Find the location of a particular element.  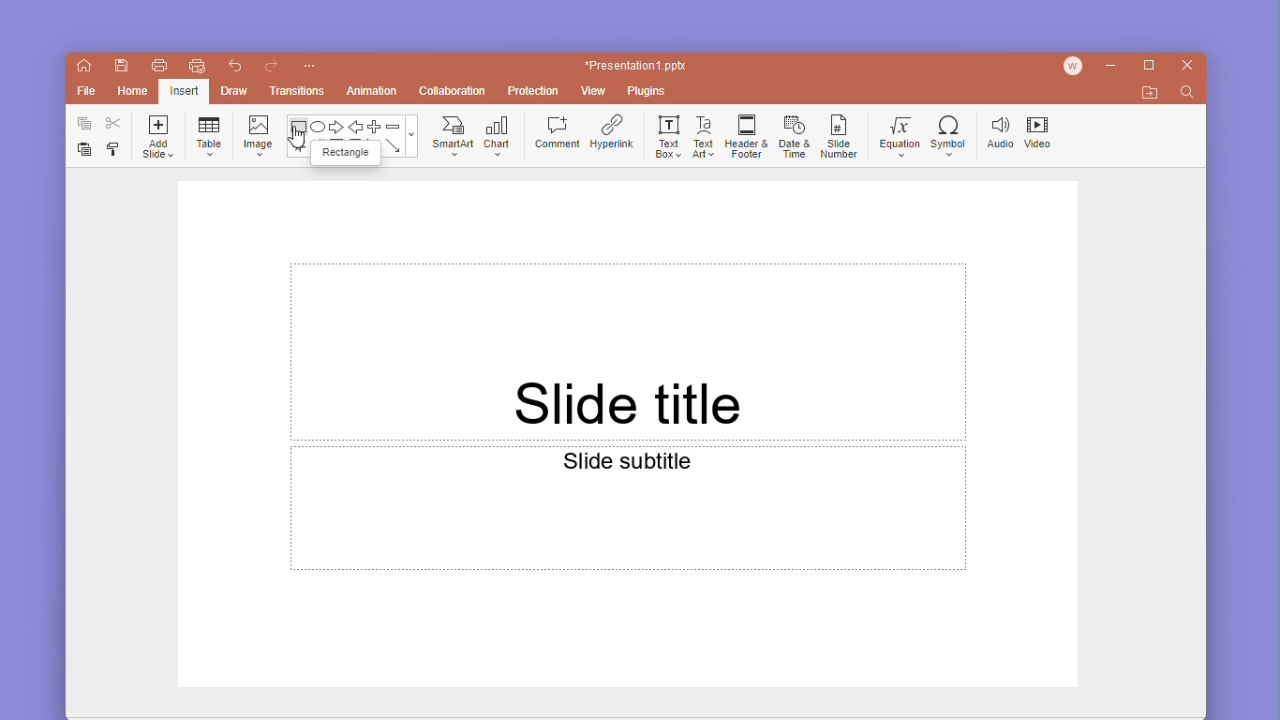

add slide is located at coordinates (157, 137).